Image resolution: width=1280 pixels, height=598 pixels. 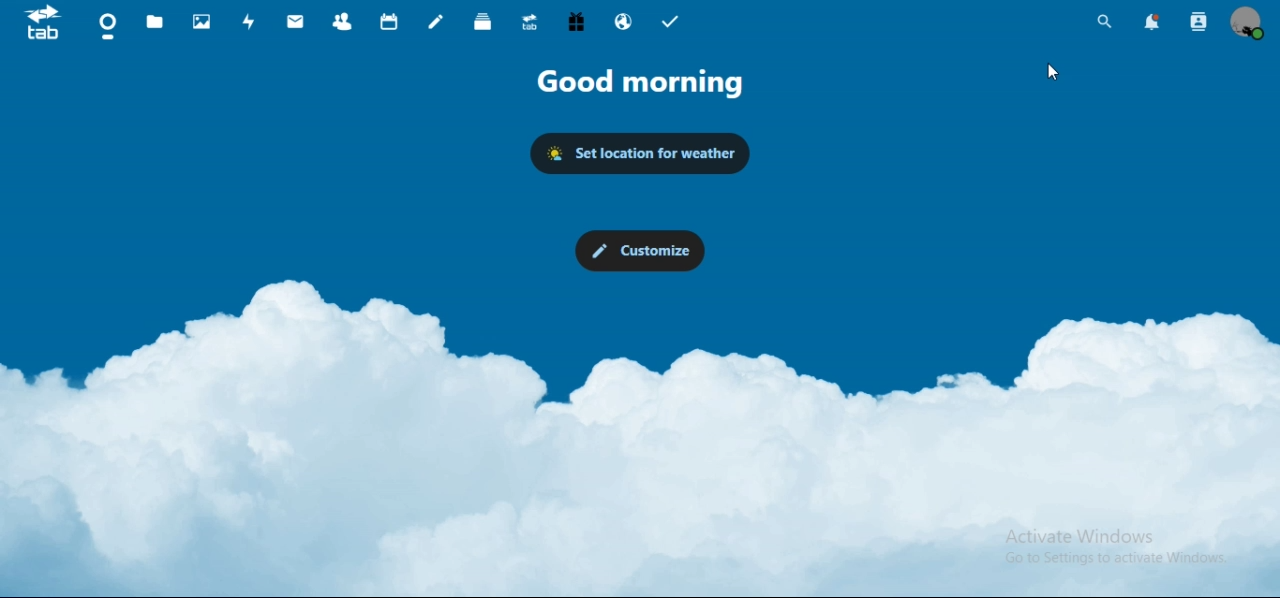 I want to click on dashboard, so click(x=110, y=27).